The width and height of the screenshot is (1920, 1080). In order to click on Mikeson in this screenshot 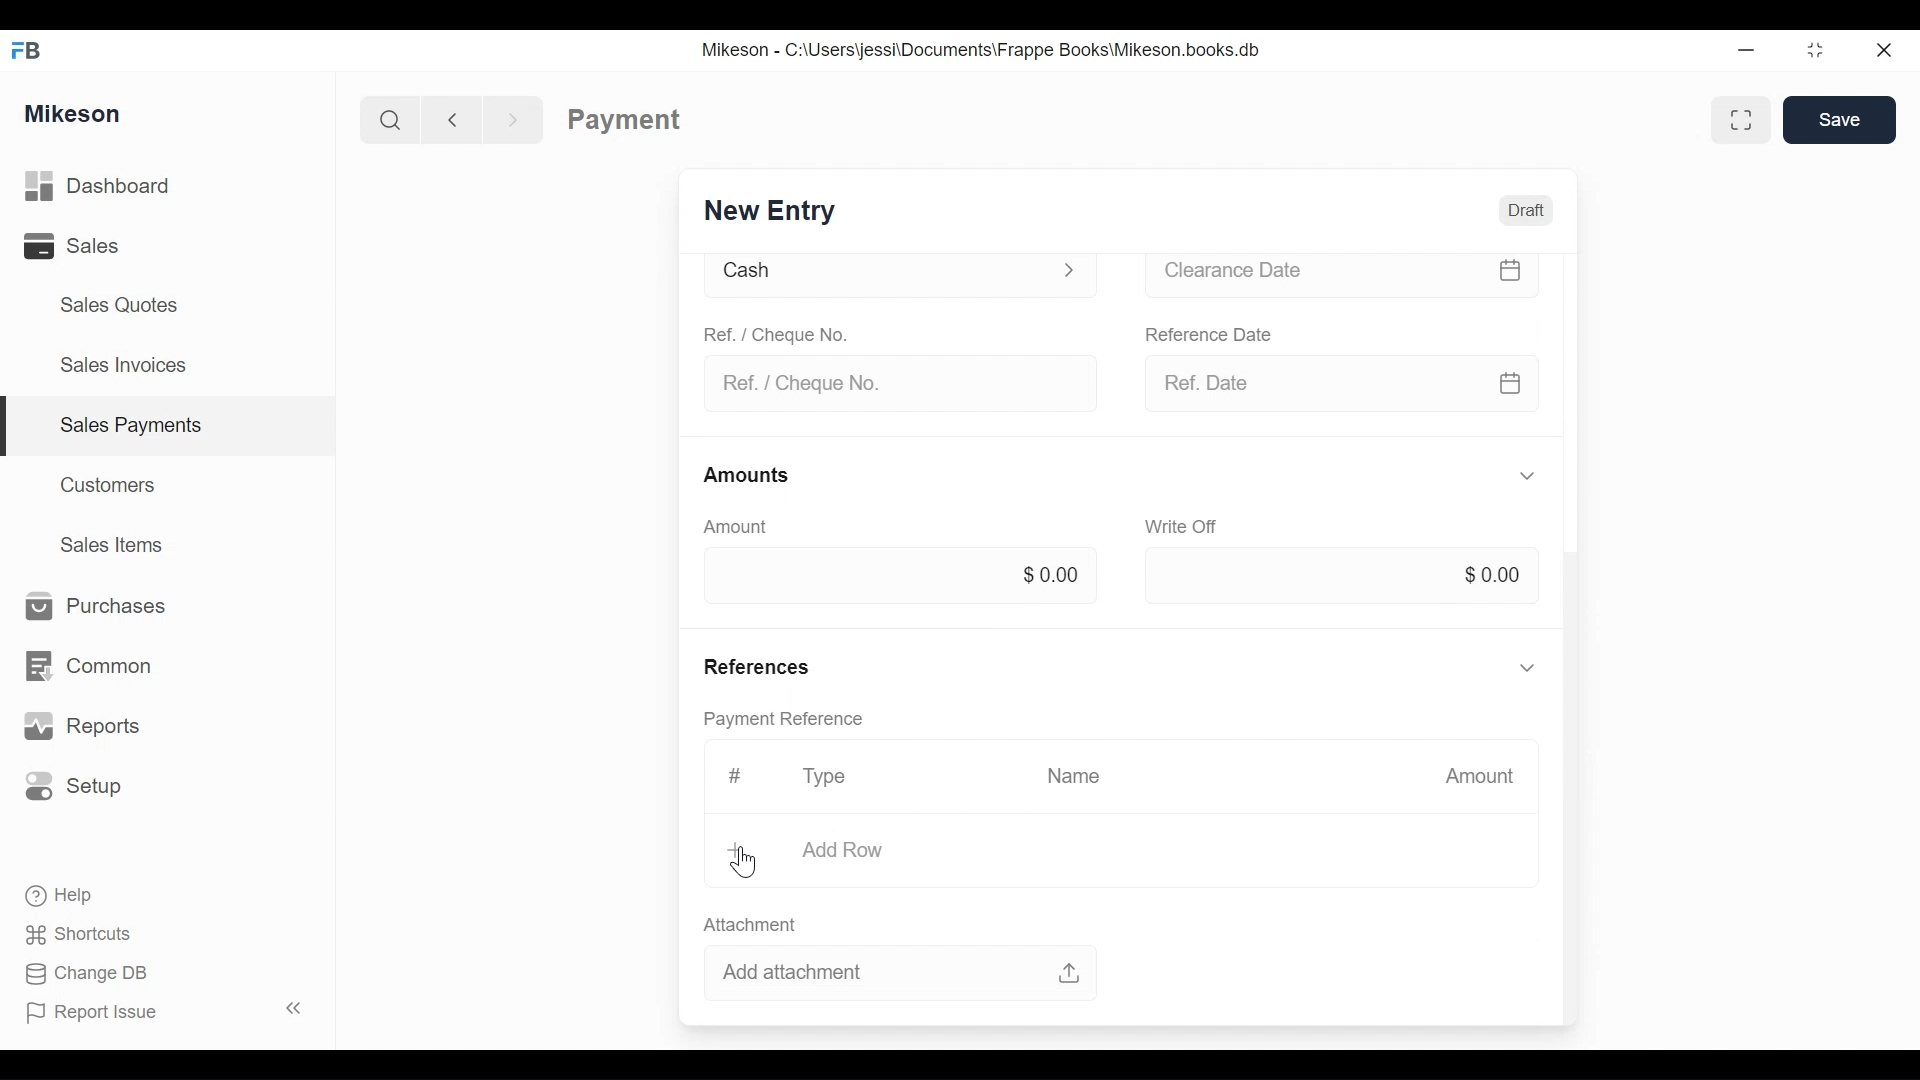, I will do `click(74, 111)`.